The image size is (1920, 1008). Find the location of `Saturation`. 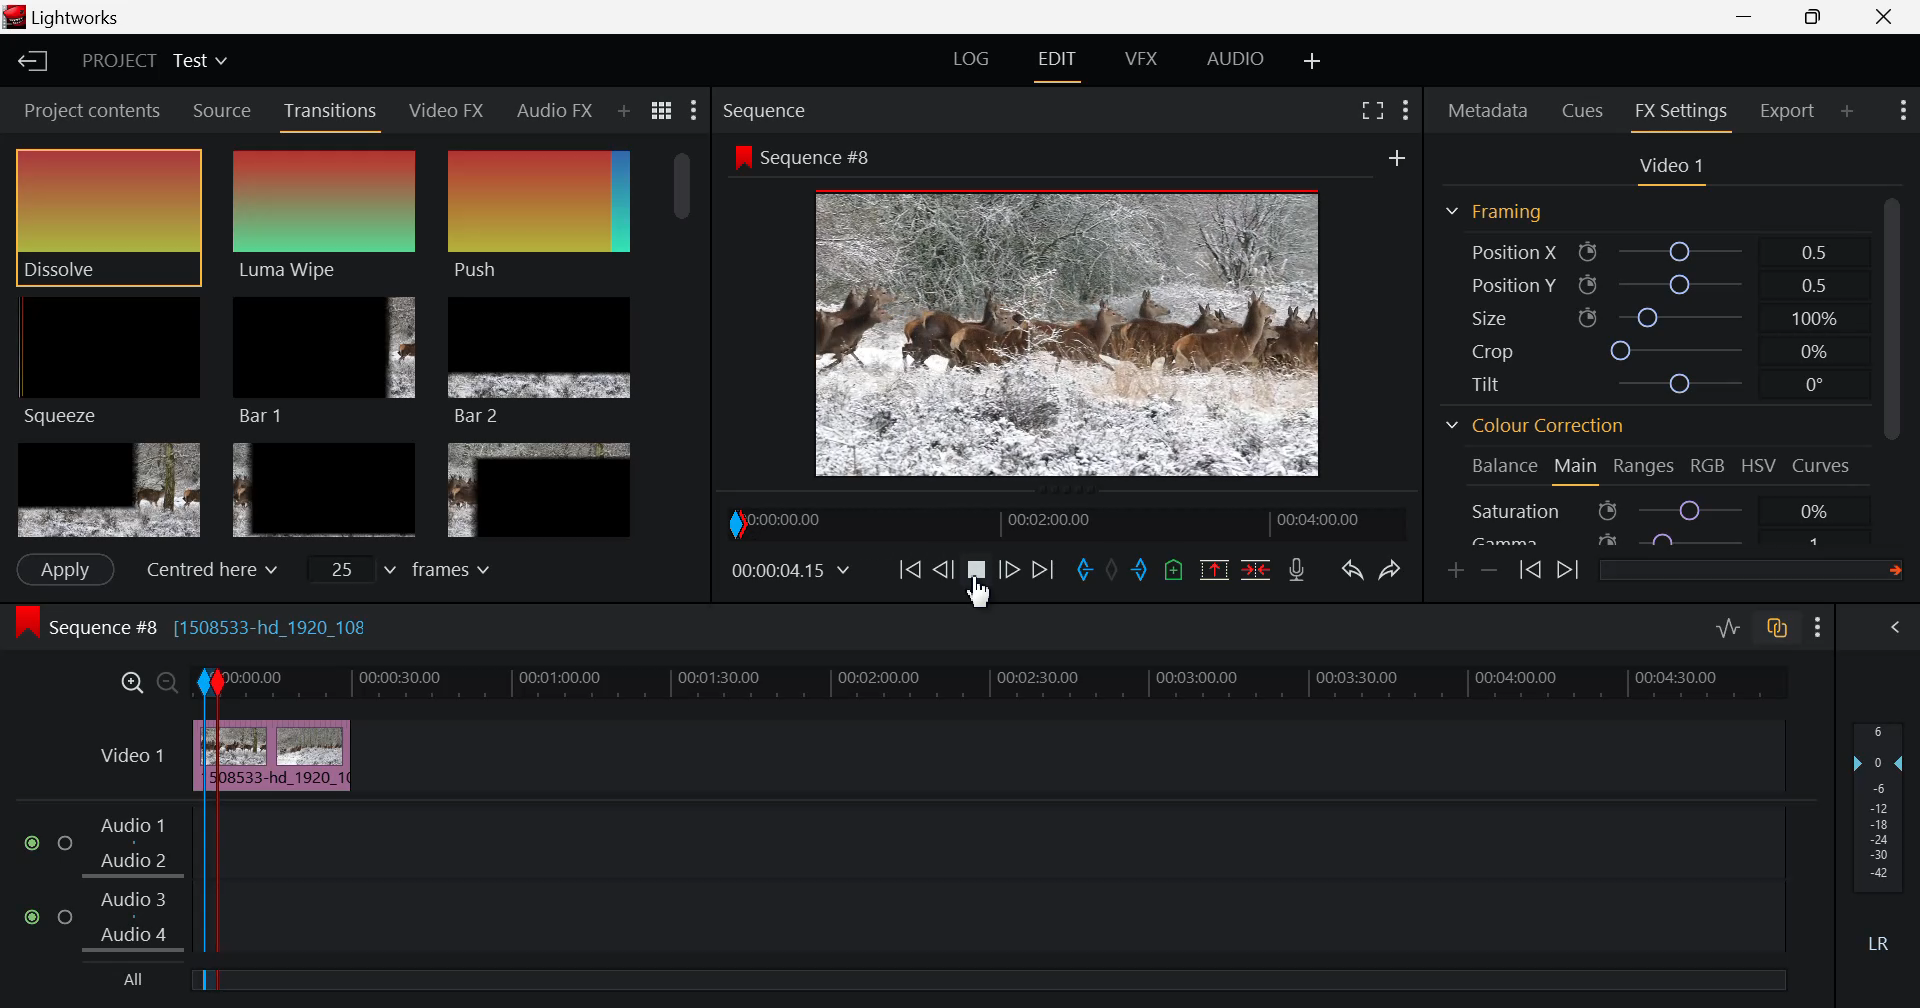

Saturation is located at coordinates (1654, 510).